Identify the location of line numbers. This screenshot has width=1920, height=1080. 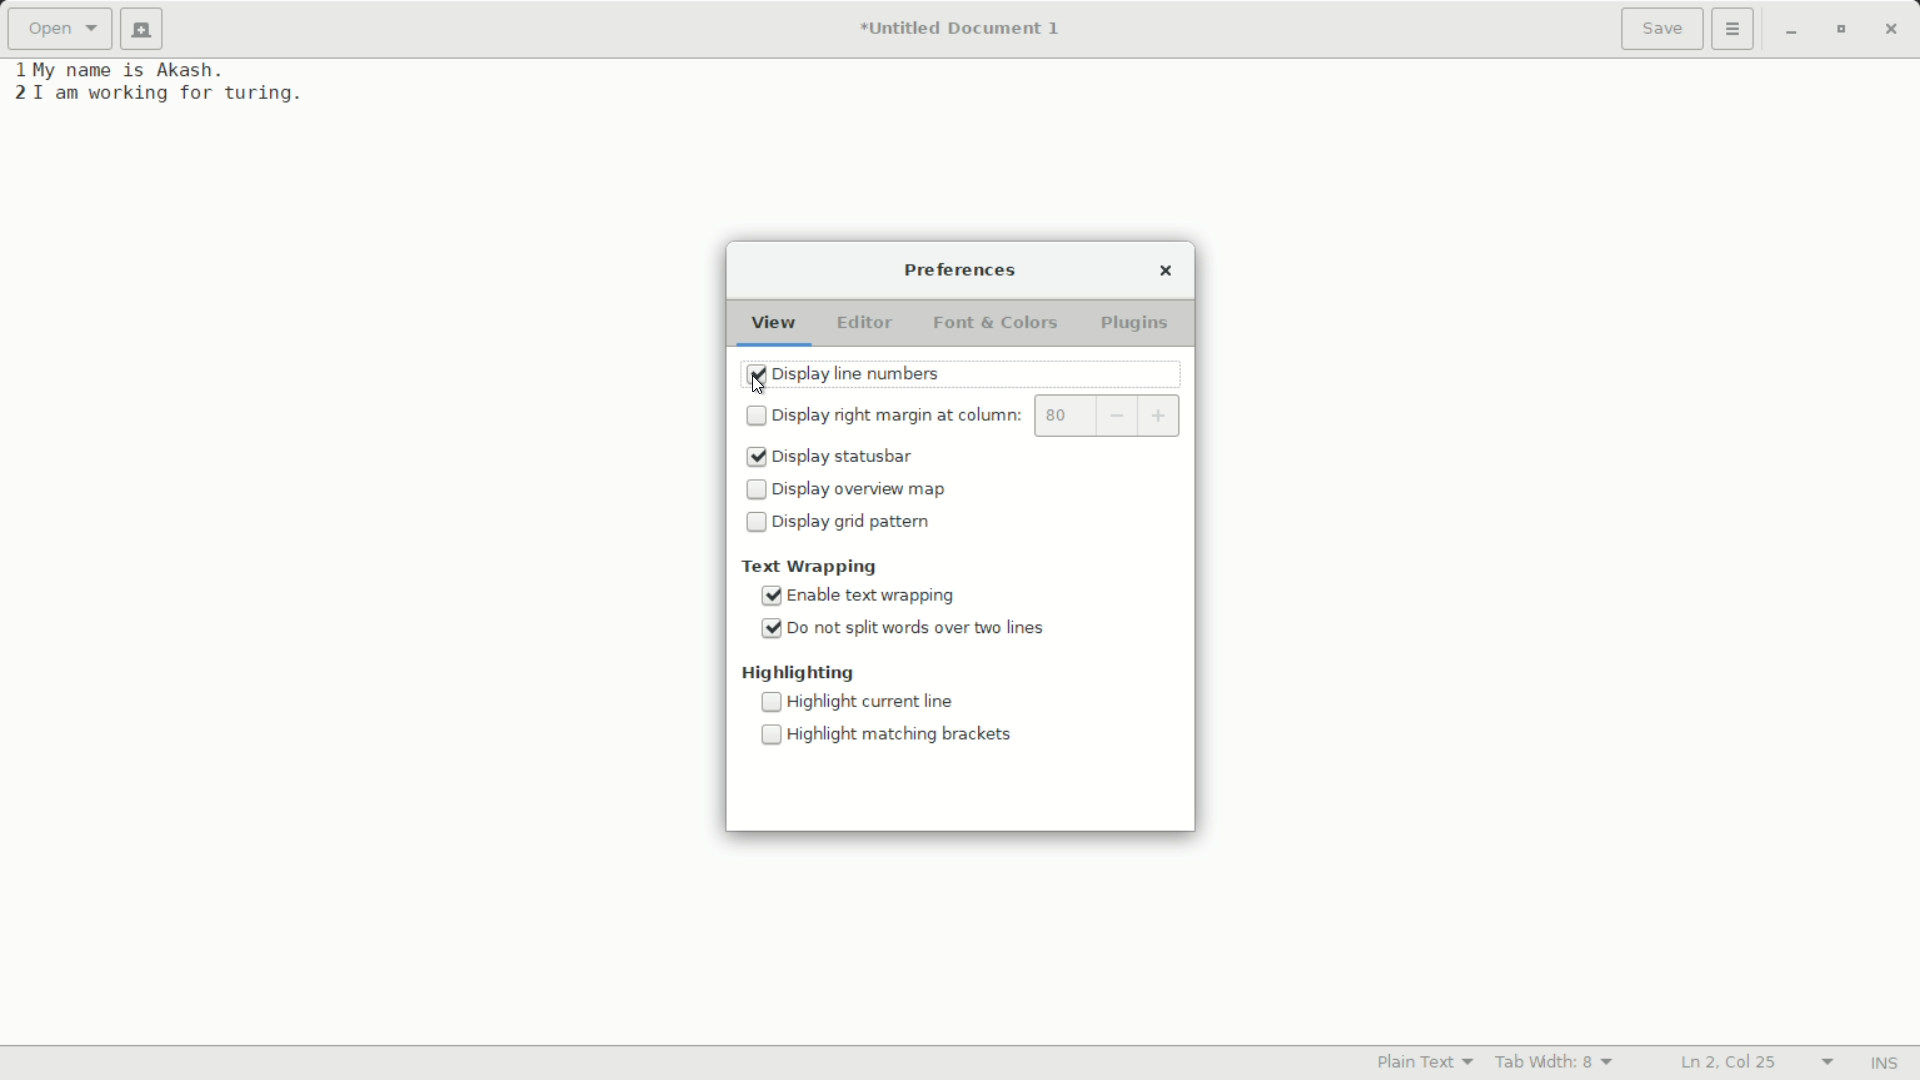
(20, 83).